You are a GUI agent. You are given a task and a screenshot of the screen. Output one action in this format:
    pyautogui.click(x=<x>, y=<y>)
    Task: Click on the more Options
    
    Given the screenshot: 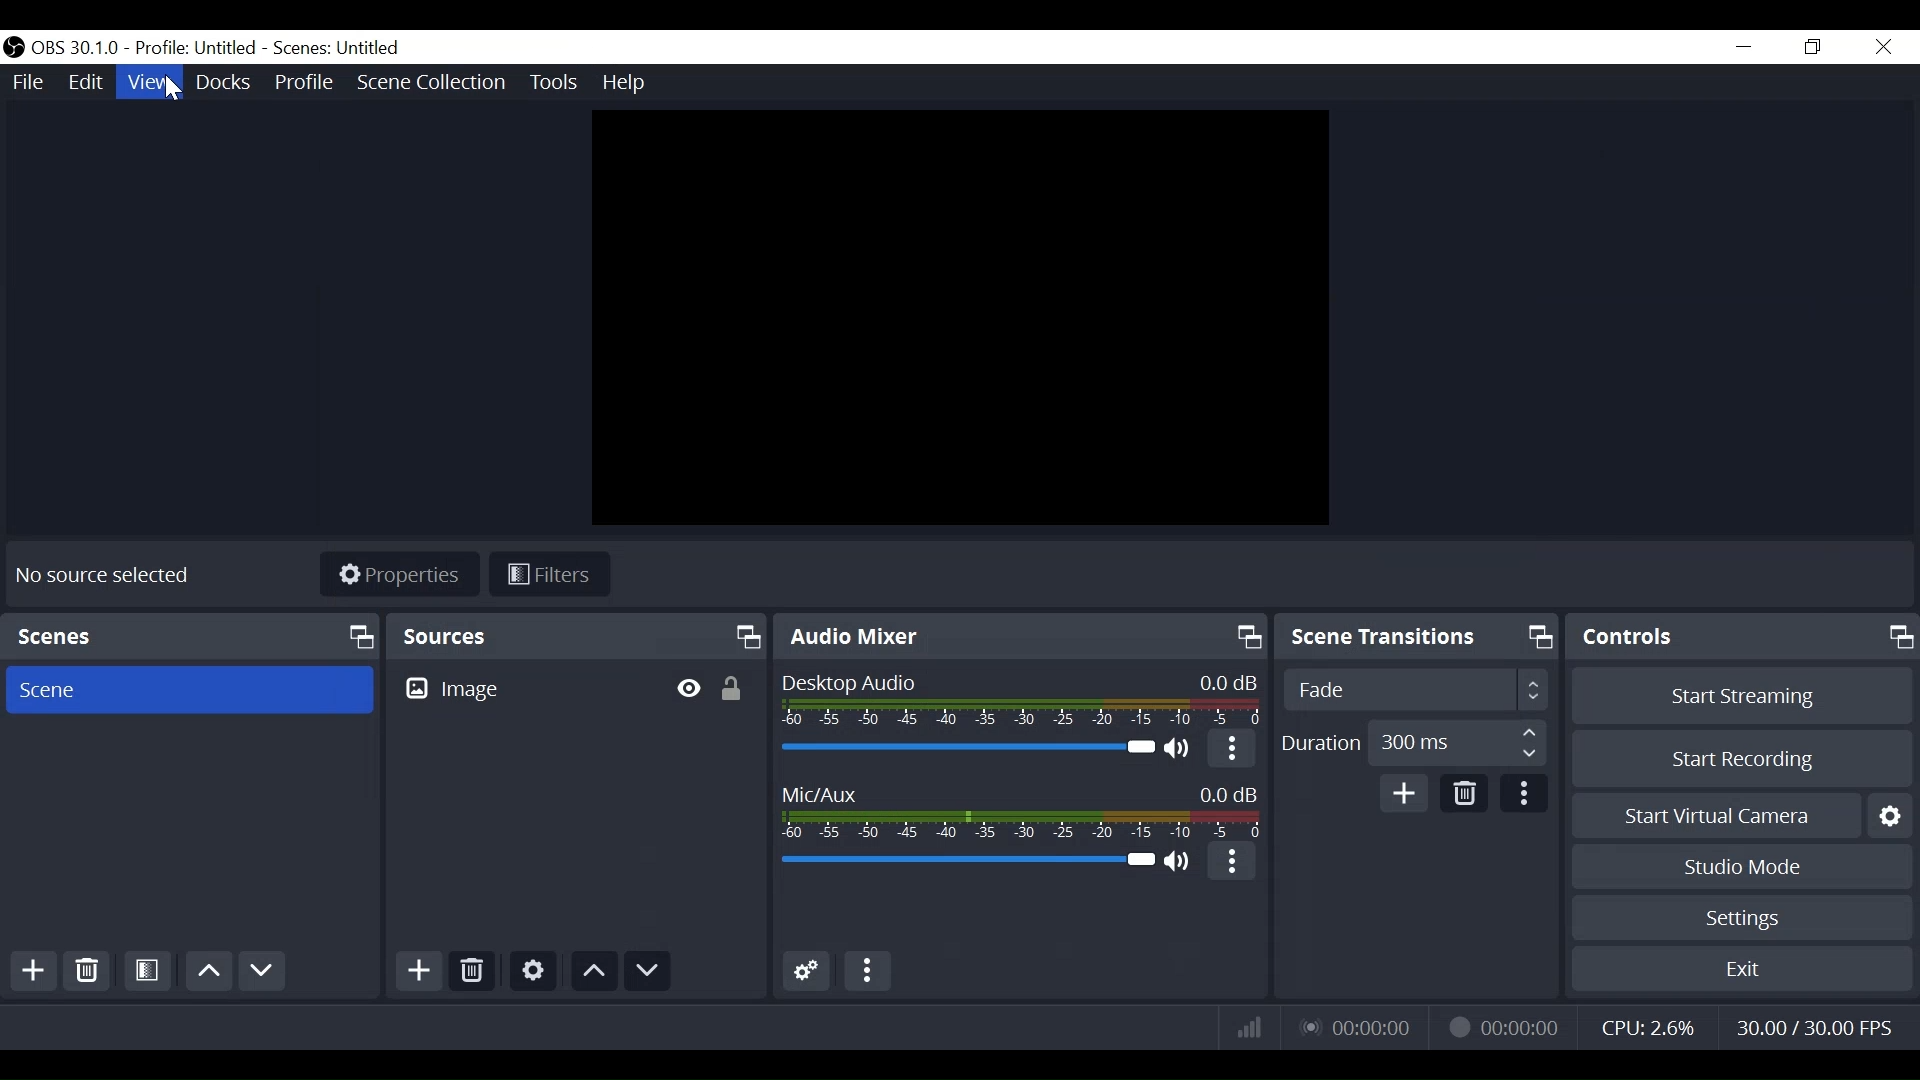 What is the action you would take?
    pyautogui.click(x=1229, y=752)
    